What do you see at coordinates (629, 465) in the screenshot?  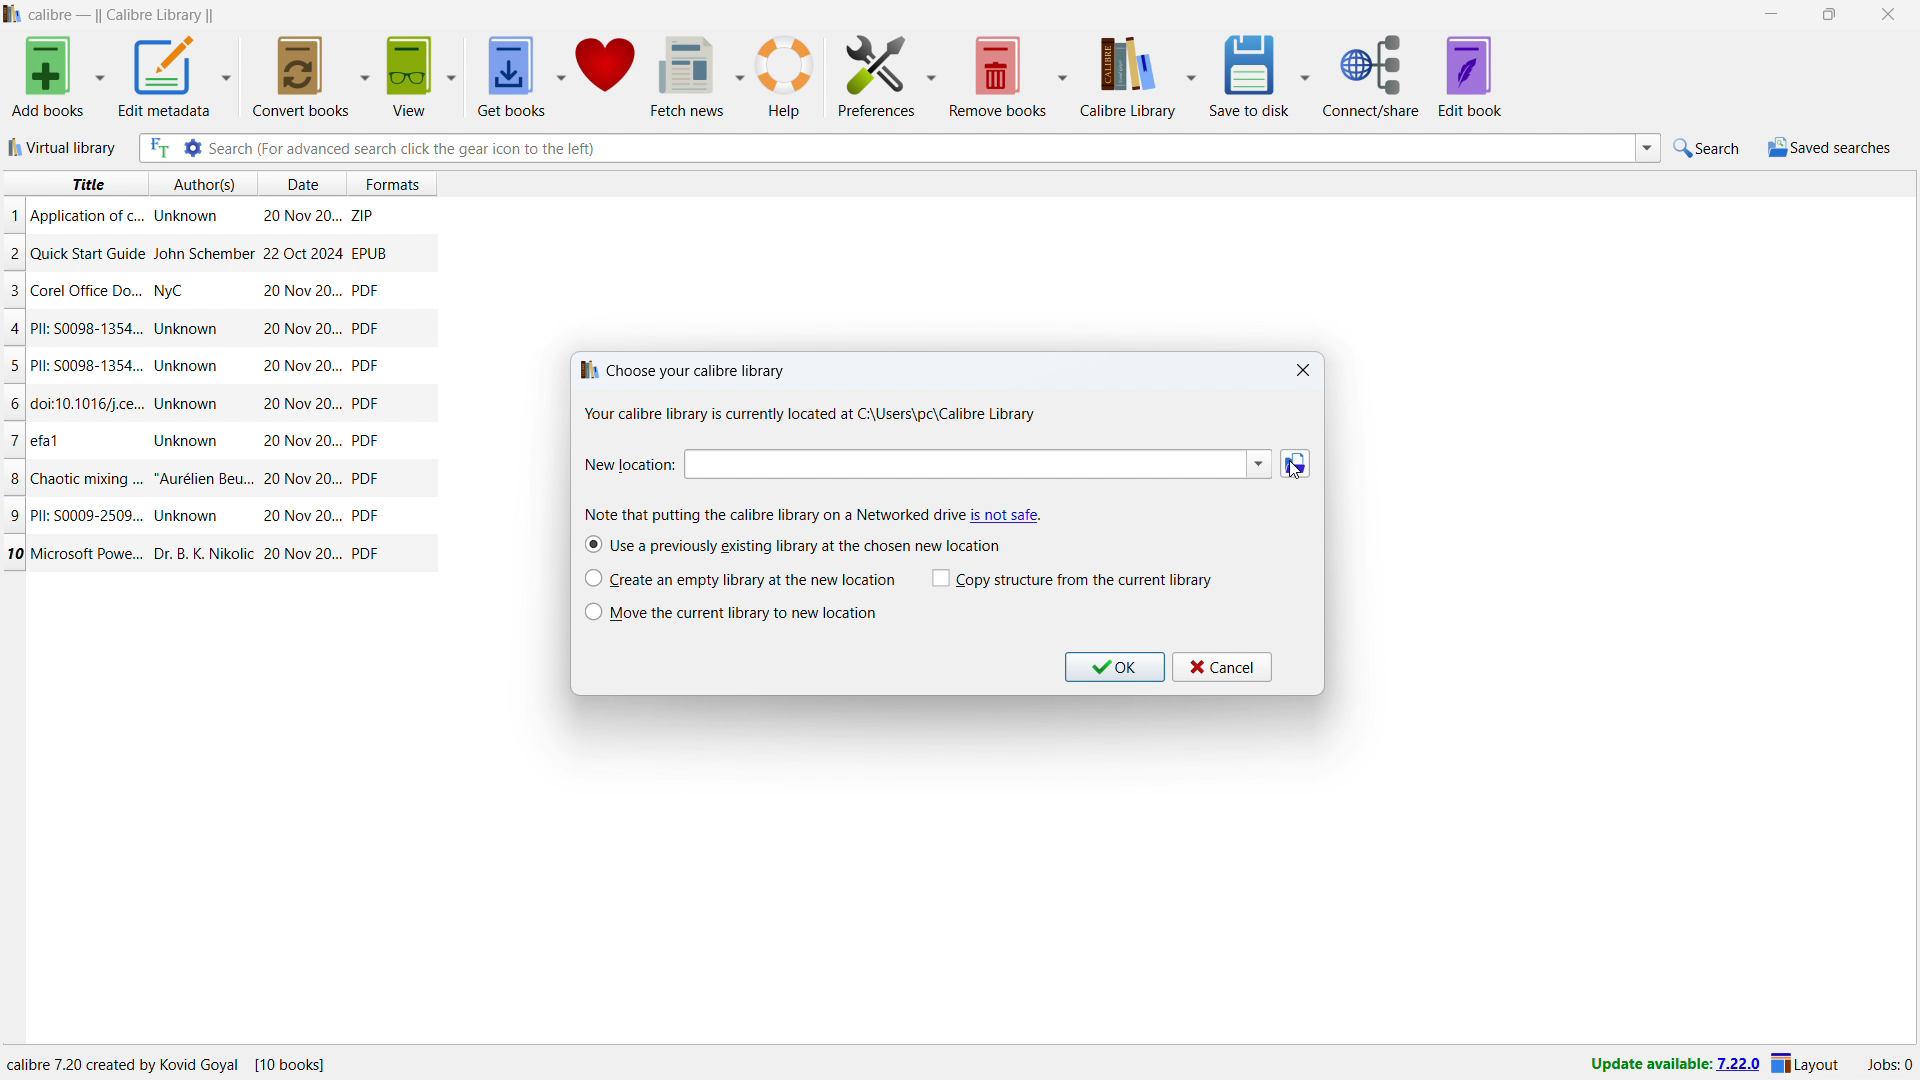 I see `New location` at bounding box center [629, 465].